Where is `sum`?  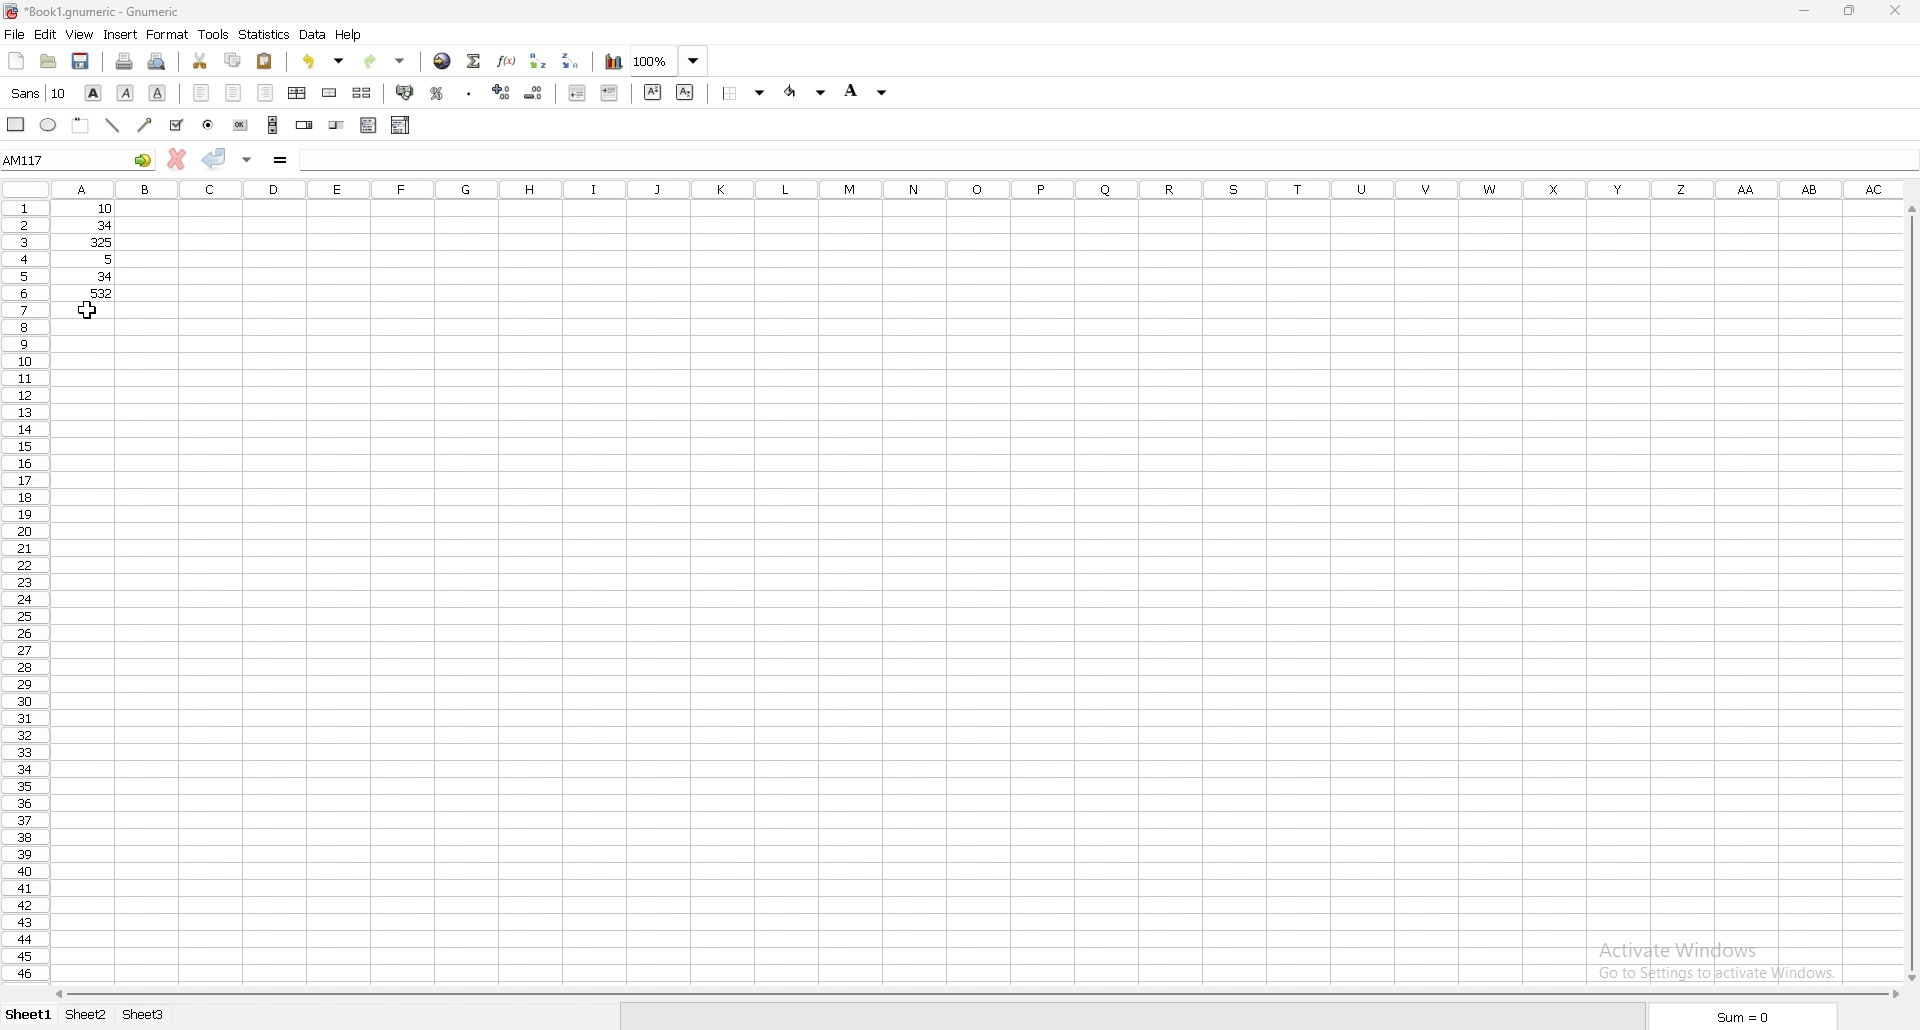 sum is located at coordinates (1744, 1017).